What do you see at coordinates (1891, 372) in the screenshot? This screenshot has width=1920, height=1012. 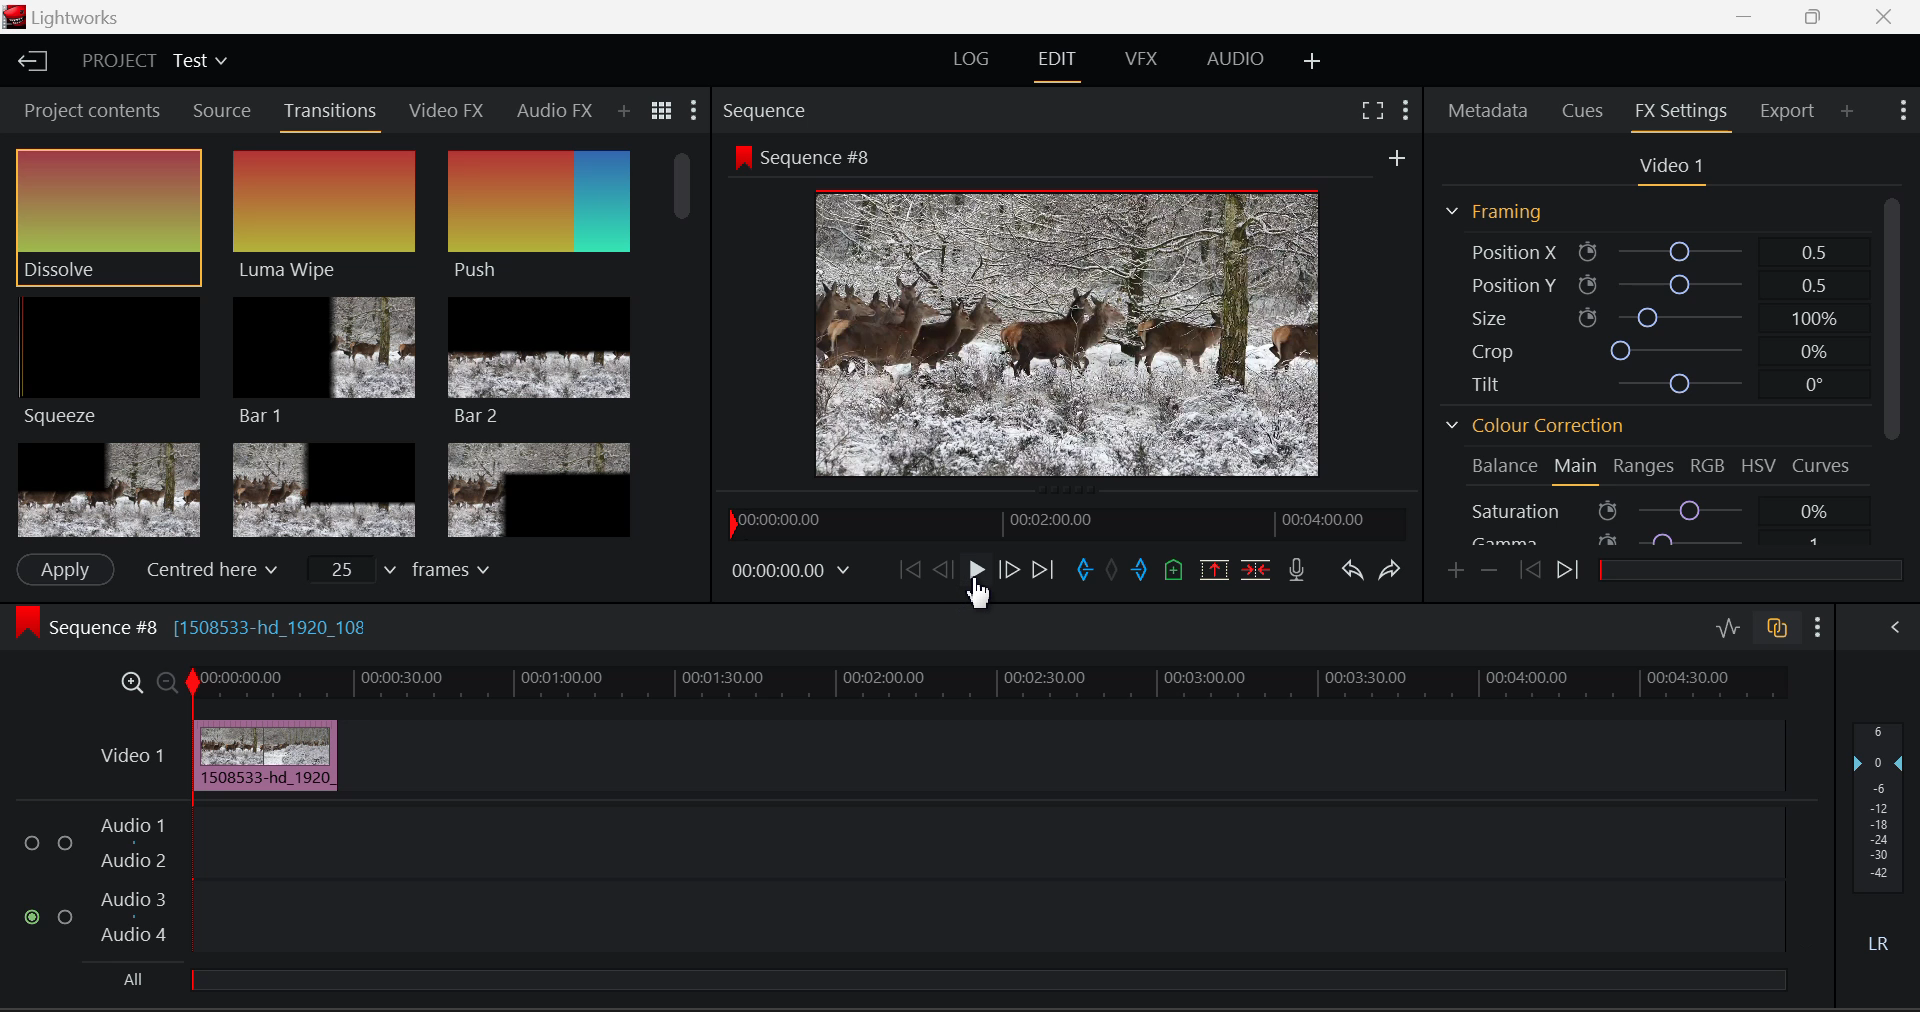 I see `Scroll Bar` at bounding box center [1891, 372].